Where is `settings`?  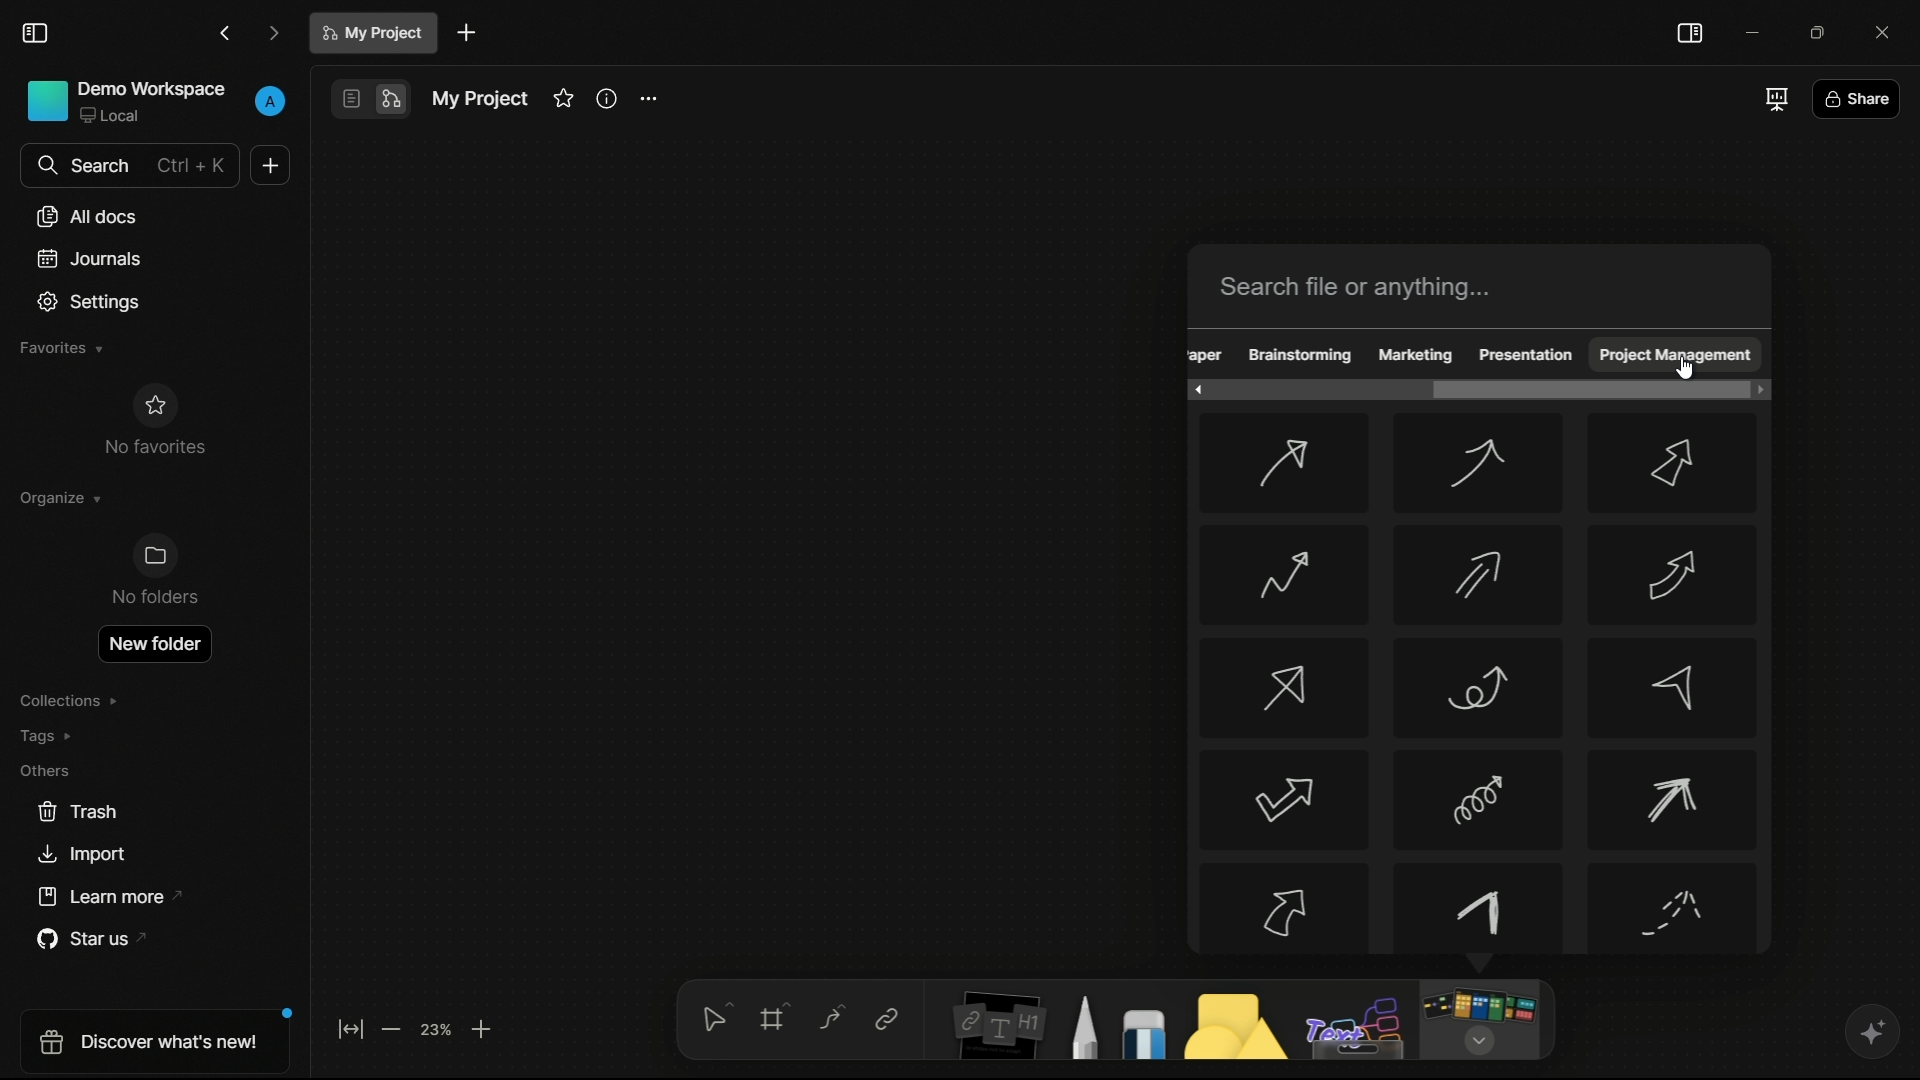 settings is located at coordinates (647, 100).